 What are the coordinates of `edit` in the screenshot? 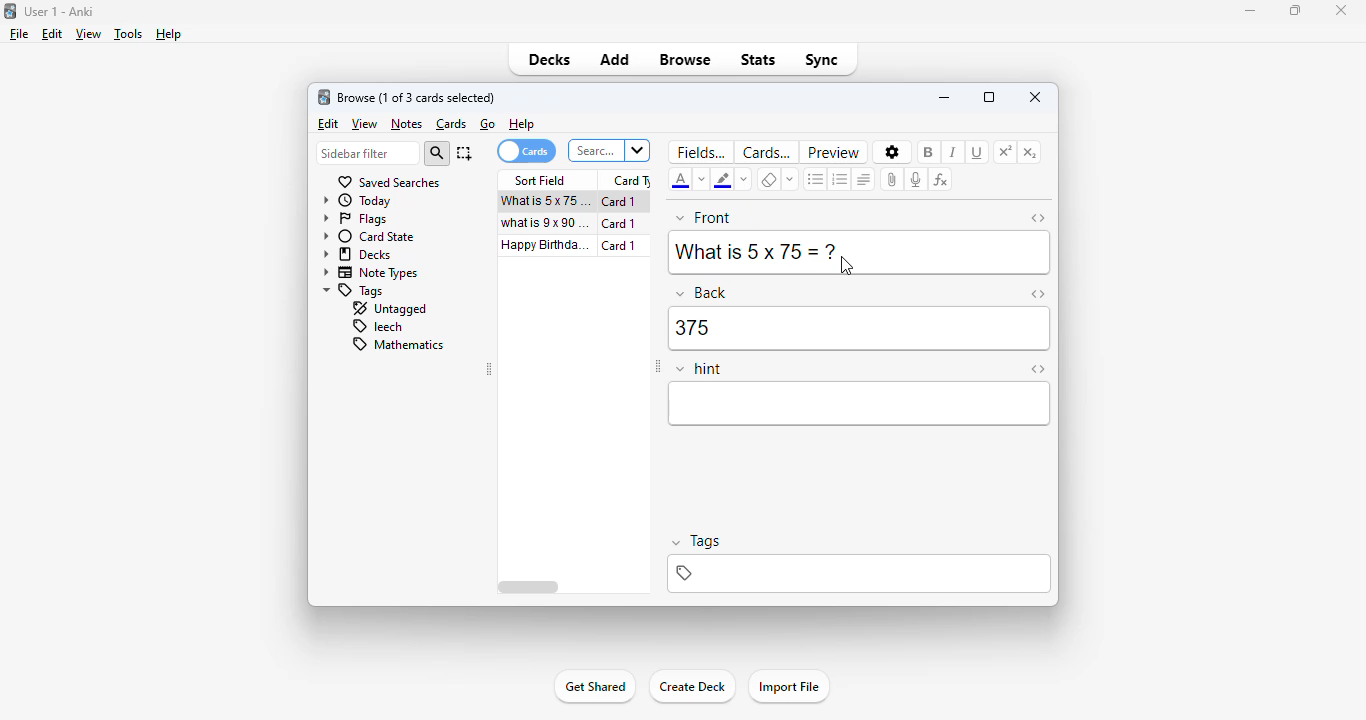 It's located at (328, 123).